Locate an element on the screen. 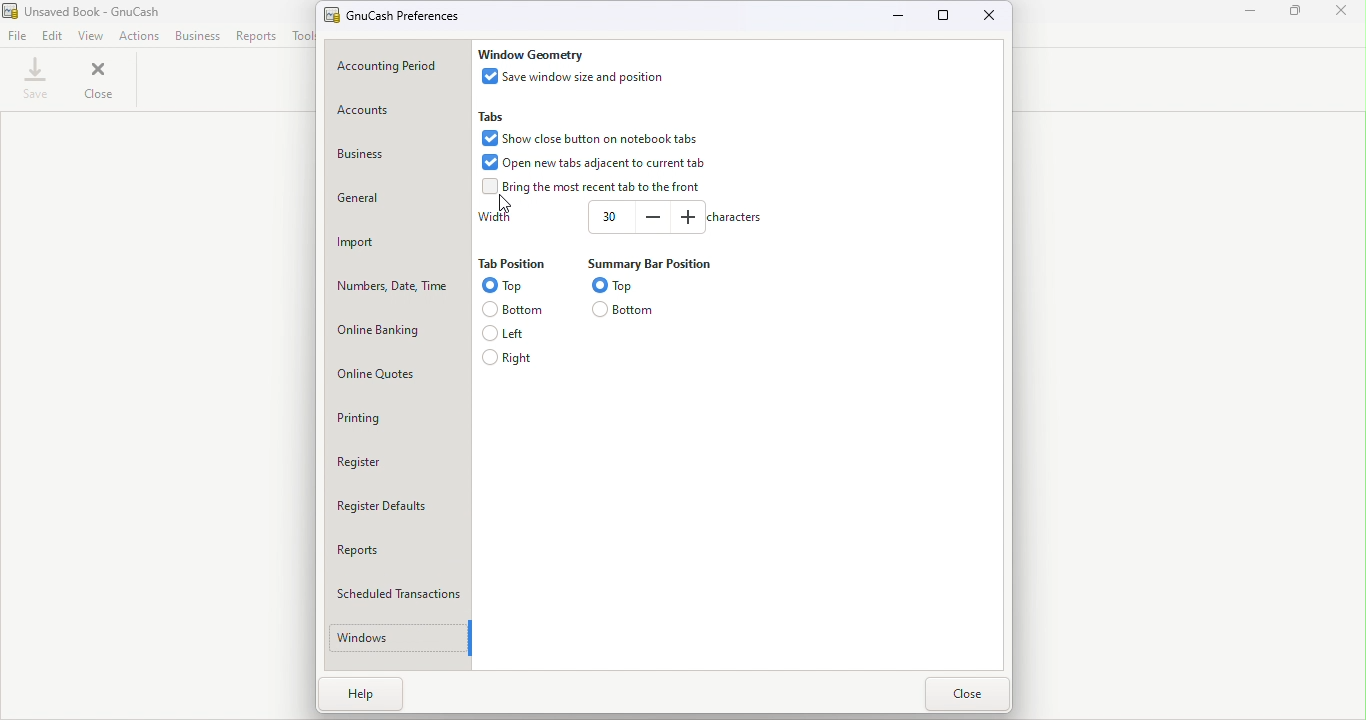 The height and width of the screenshot is (720, 1366). Open new tabs adjacent to current tab is located at coordinates (596, 162).